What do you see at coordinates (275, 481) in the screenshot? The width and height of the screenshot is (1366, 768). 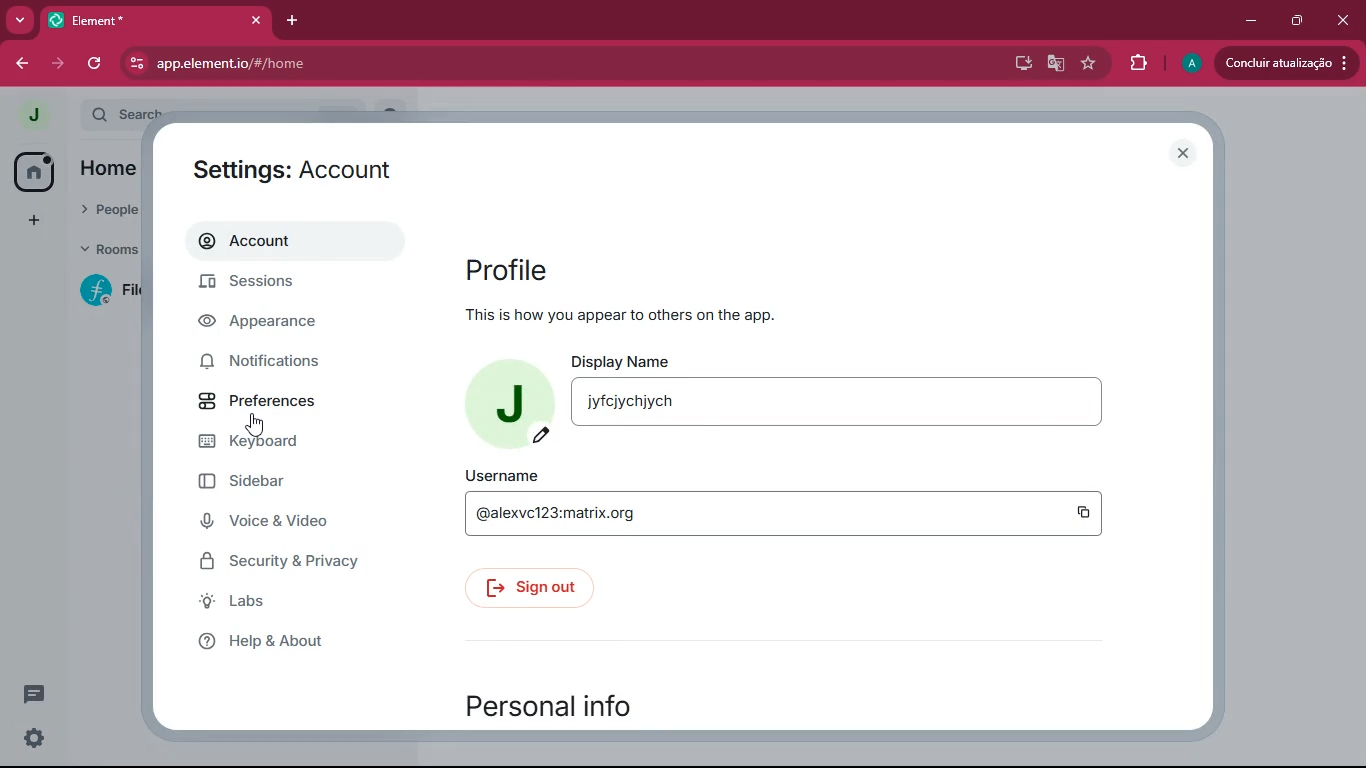 I see `sidebar` at bounding box center [275, 481].